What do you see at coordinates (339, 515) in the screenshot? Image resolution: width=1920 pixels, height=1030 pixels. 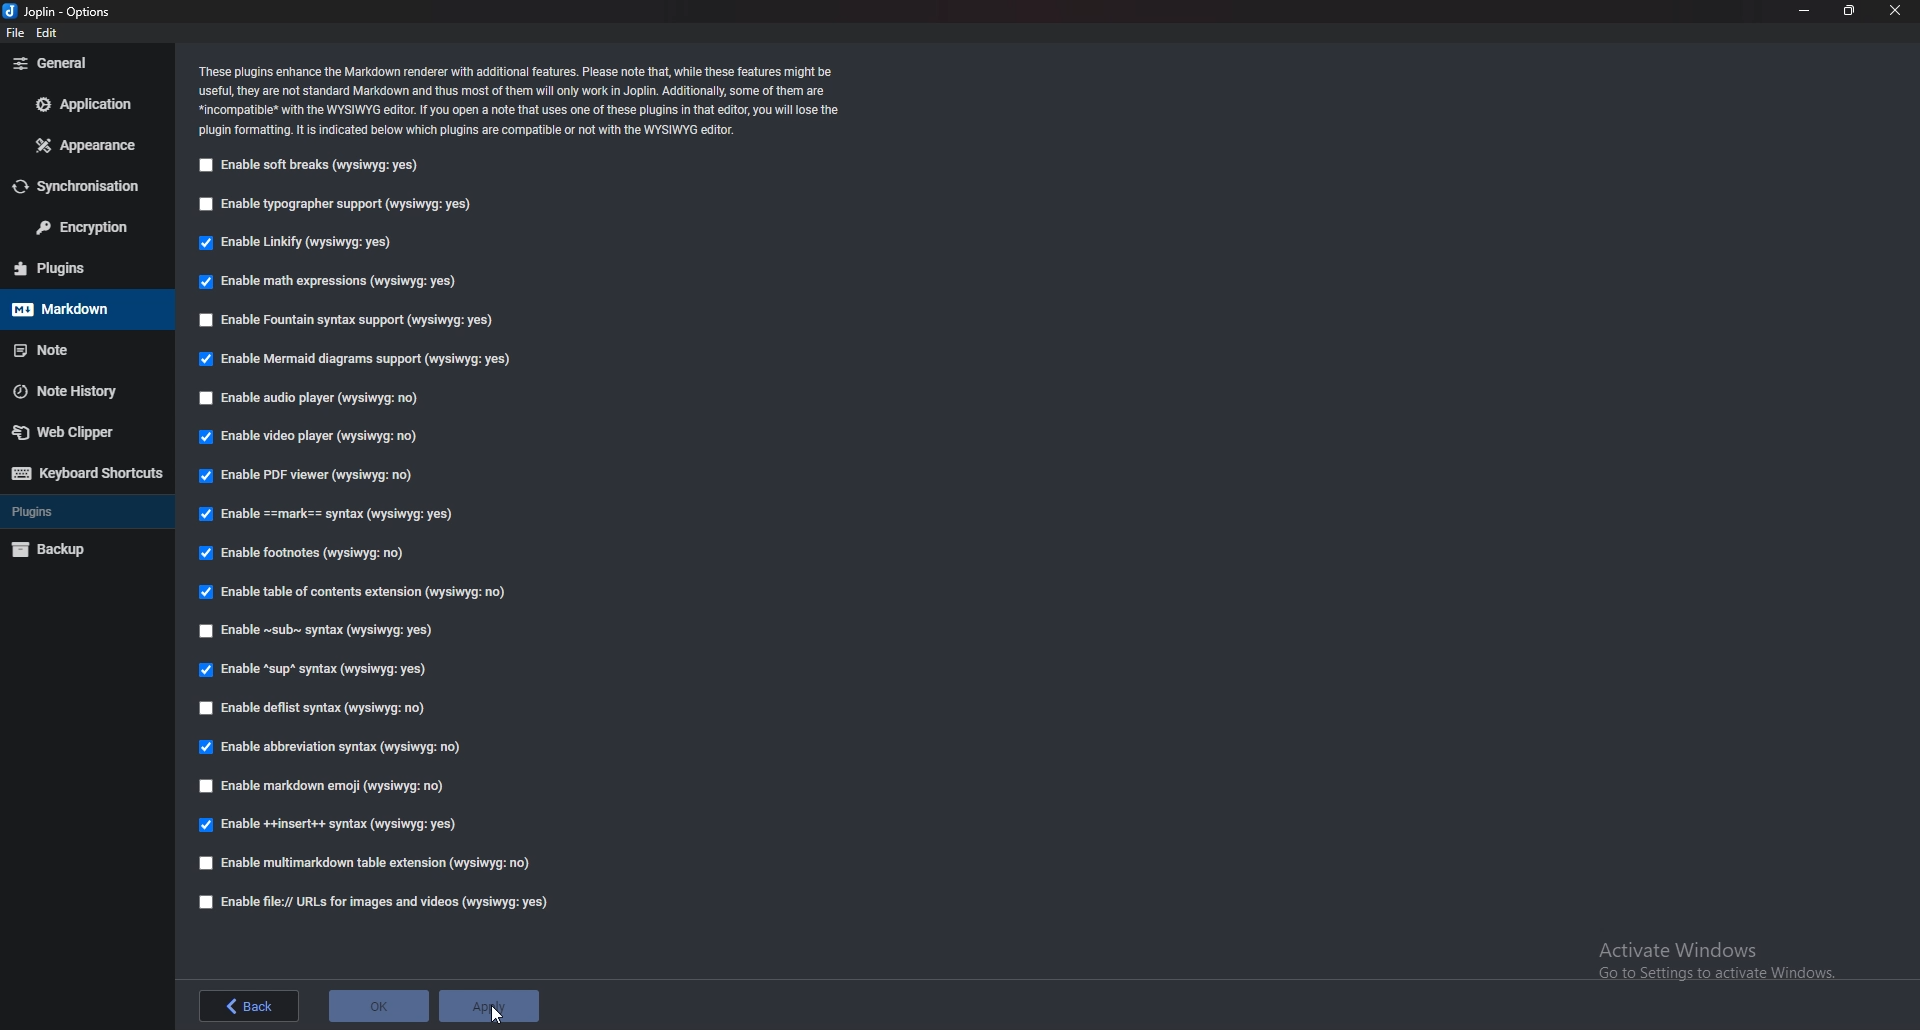 I see `Enable Mark Syntax` at bounding box center [339, 515].